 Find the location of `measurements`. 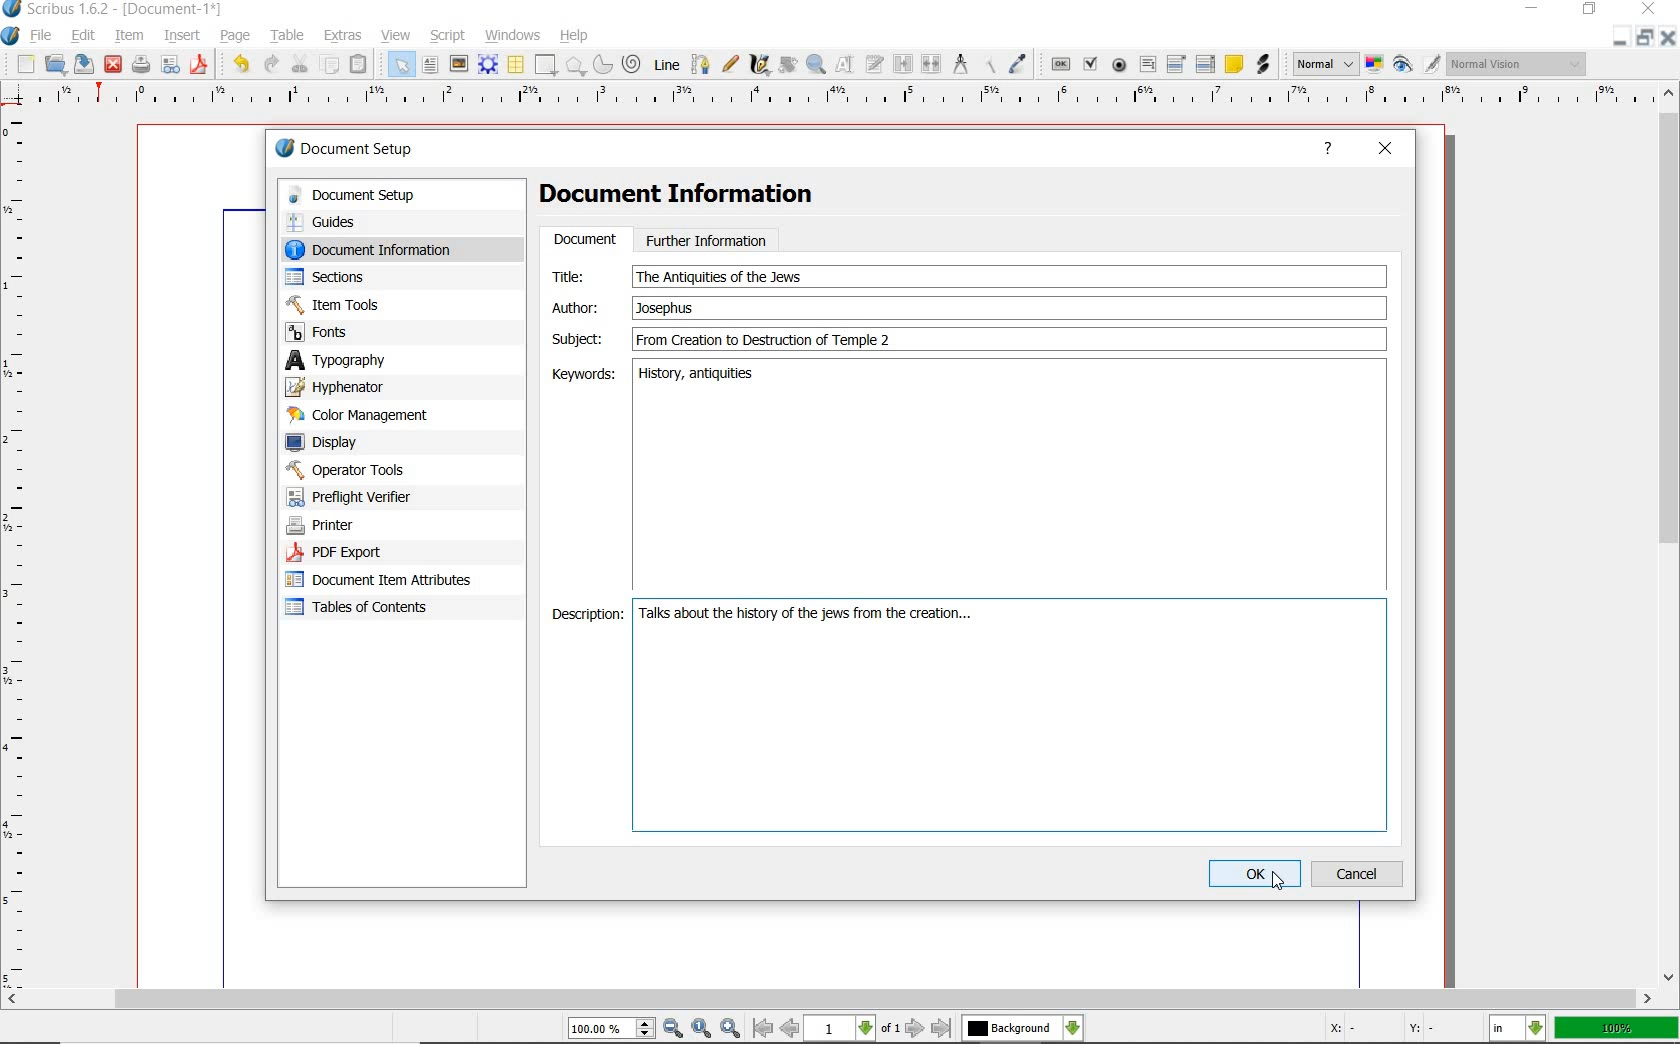

measurements is located at coordinates (959, 64).